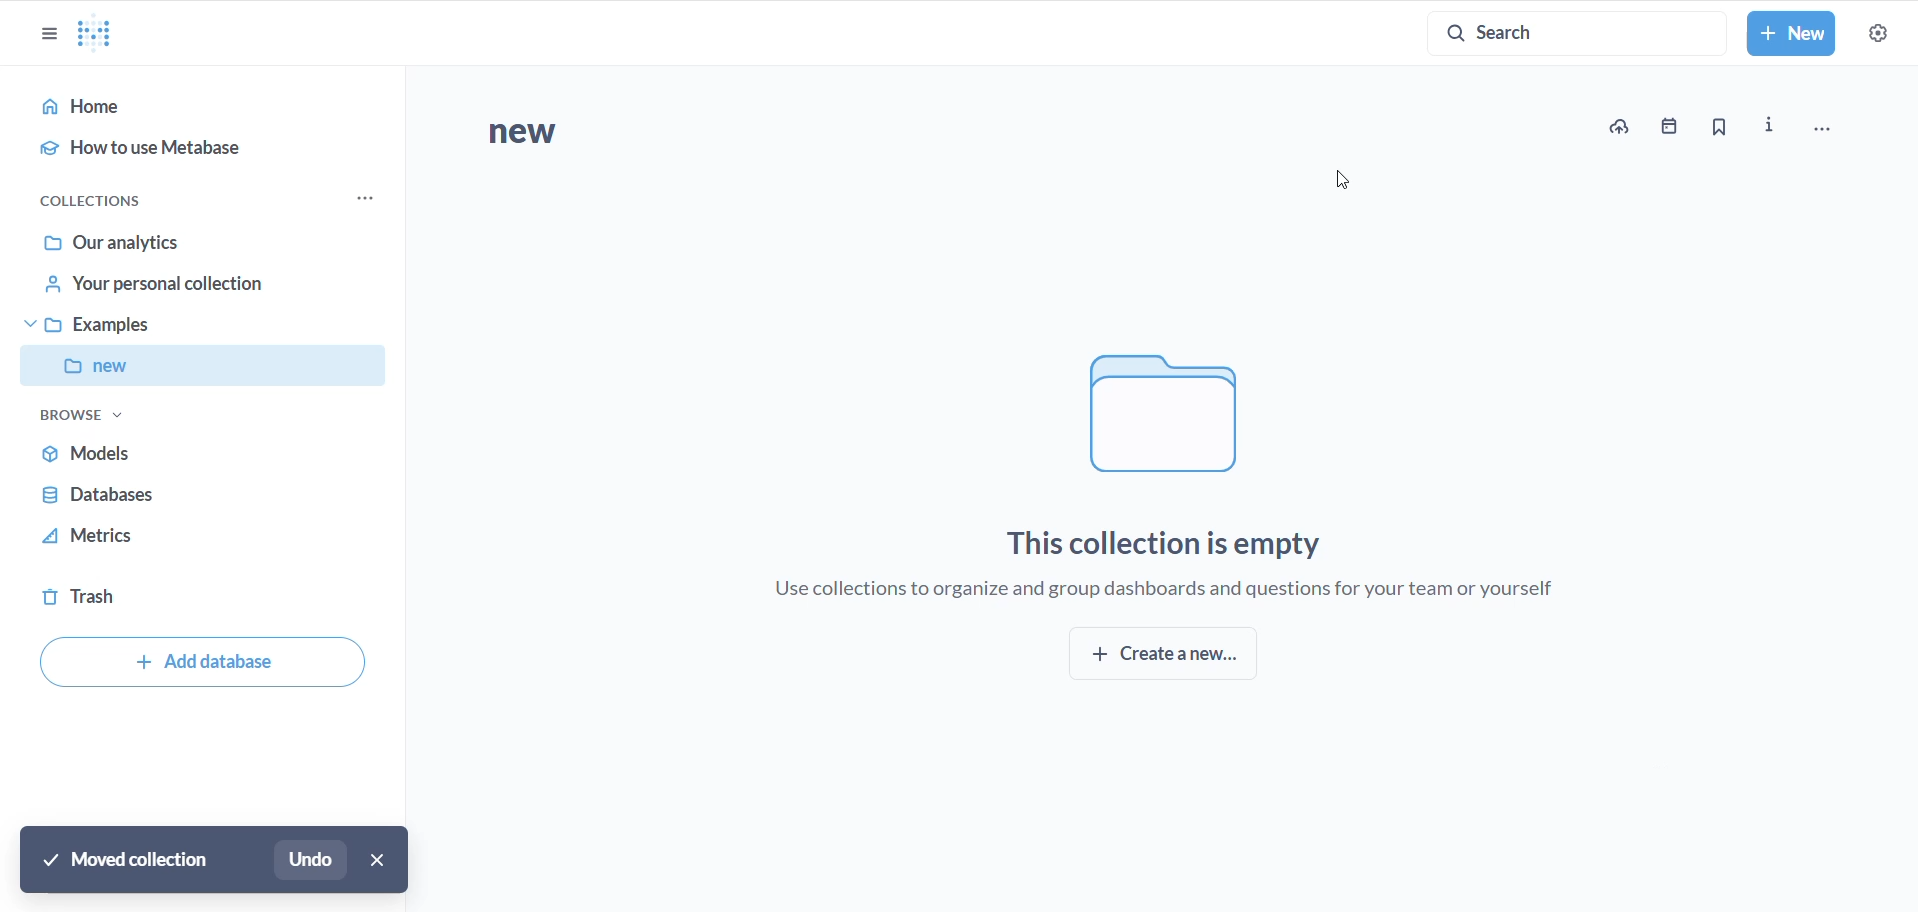 The image size is (1918, 912). What do you see at coordinates (165, 452) in the screenshot?
I see `models` at bounding box center [165, 452].